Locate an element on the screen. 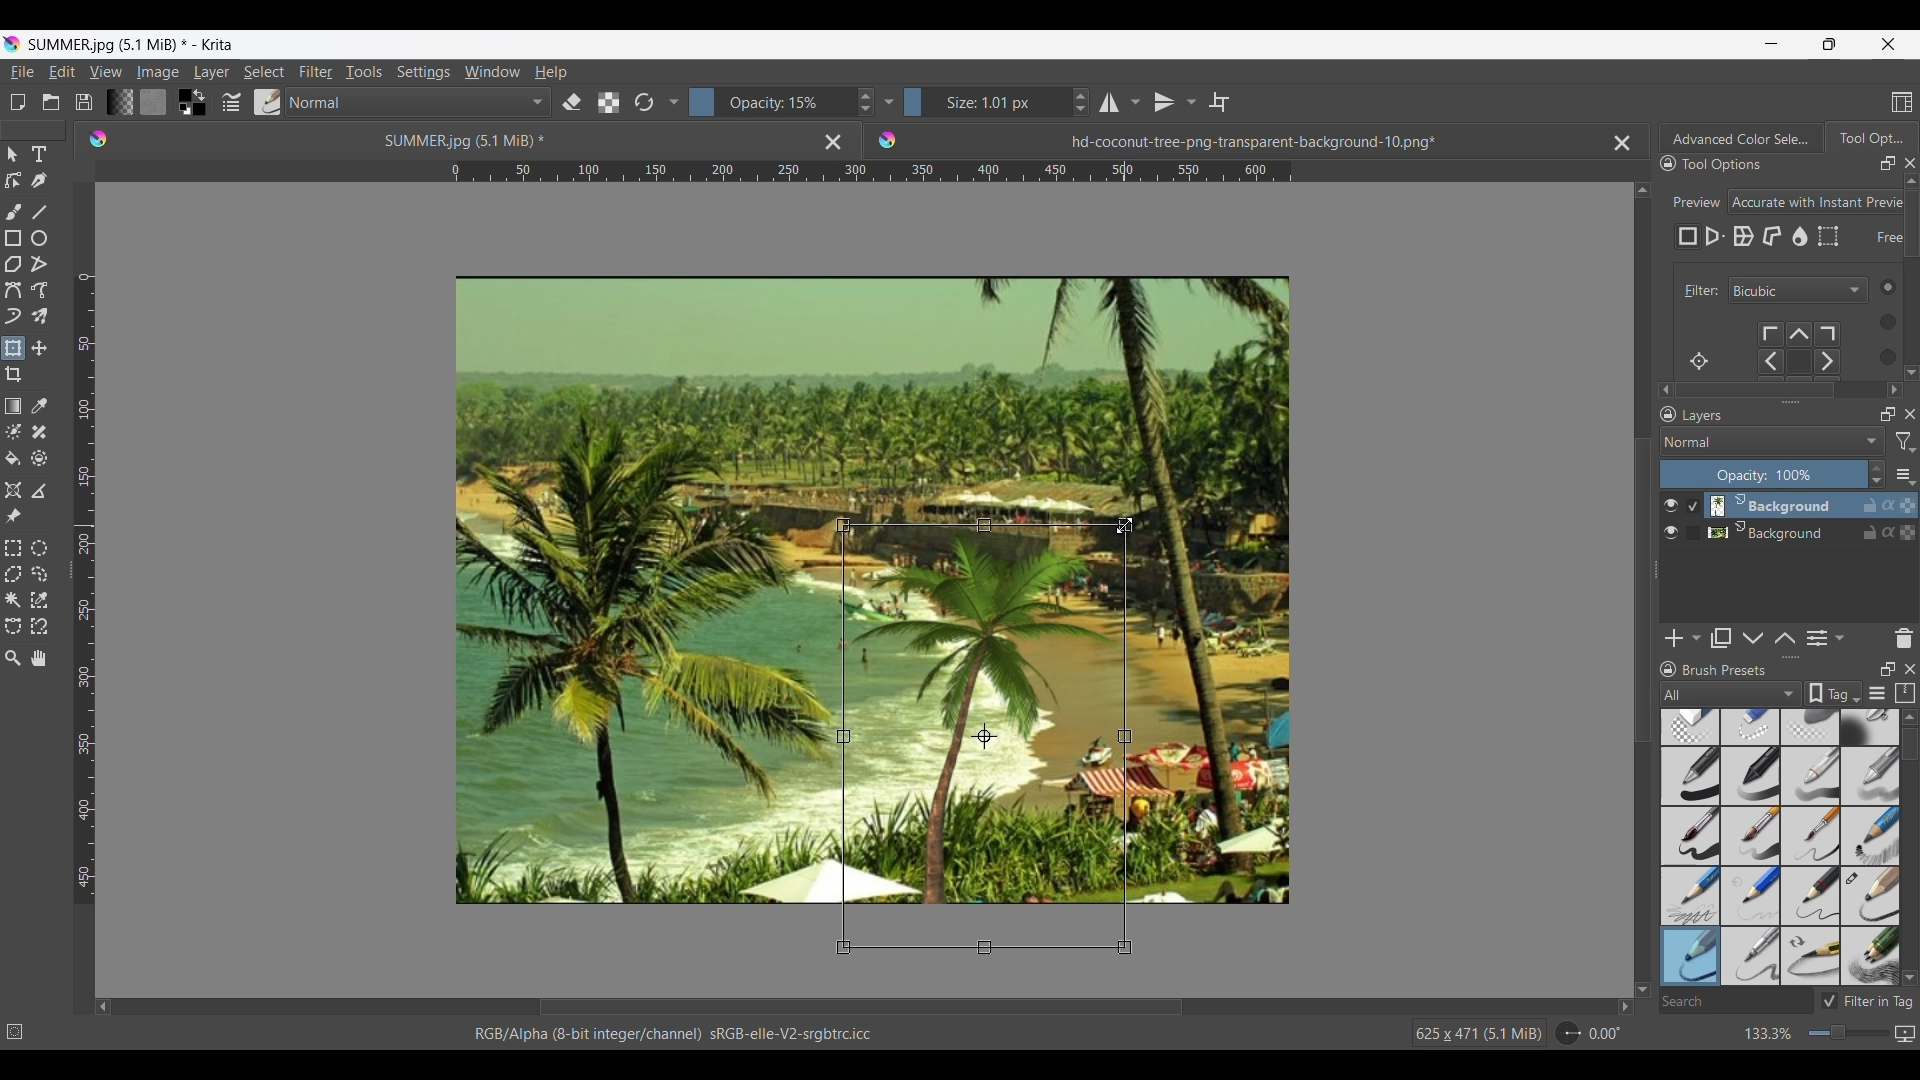  Maximize is located at coordinates (1908, 501).